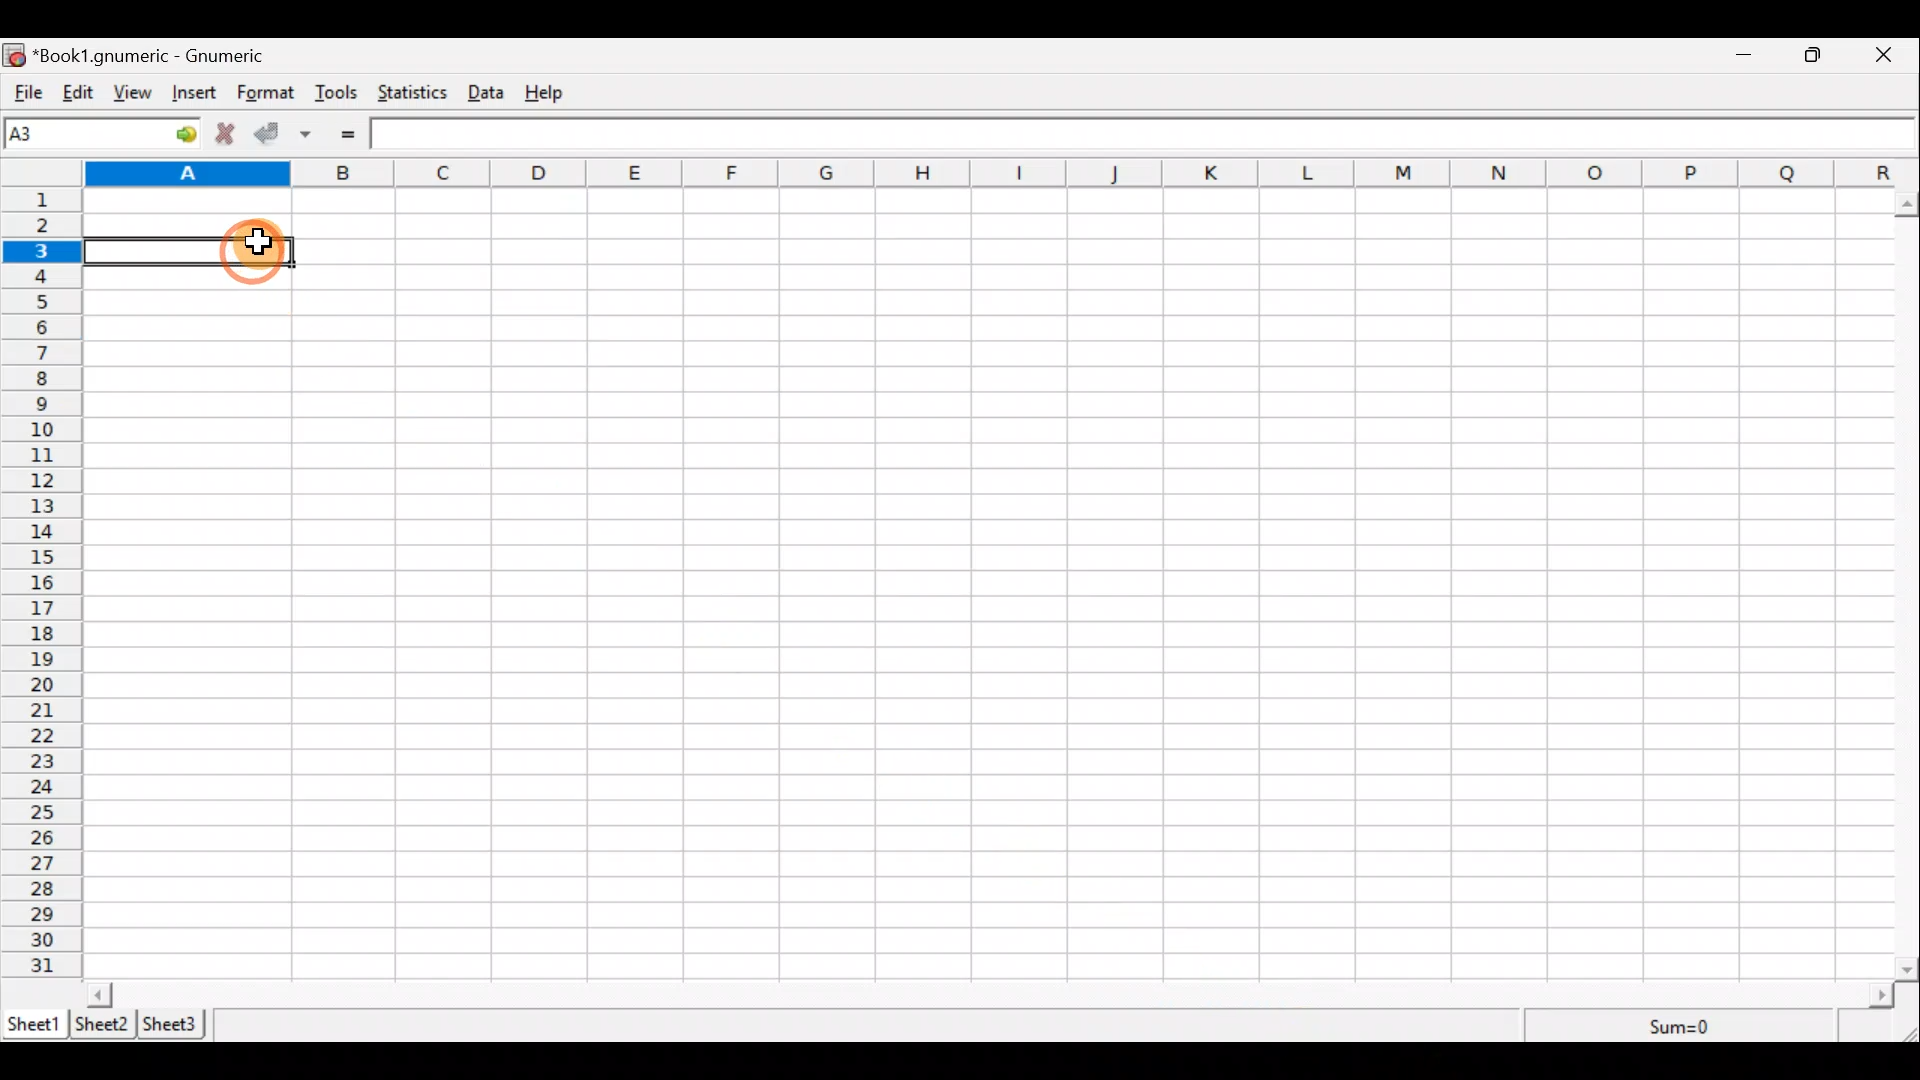  I want to click on icon, so click(14, 55).